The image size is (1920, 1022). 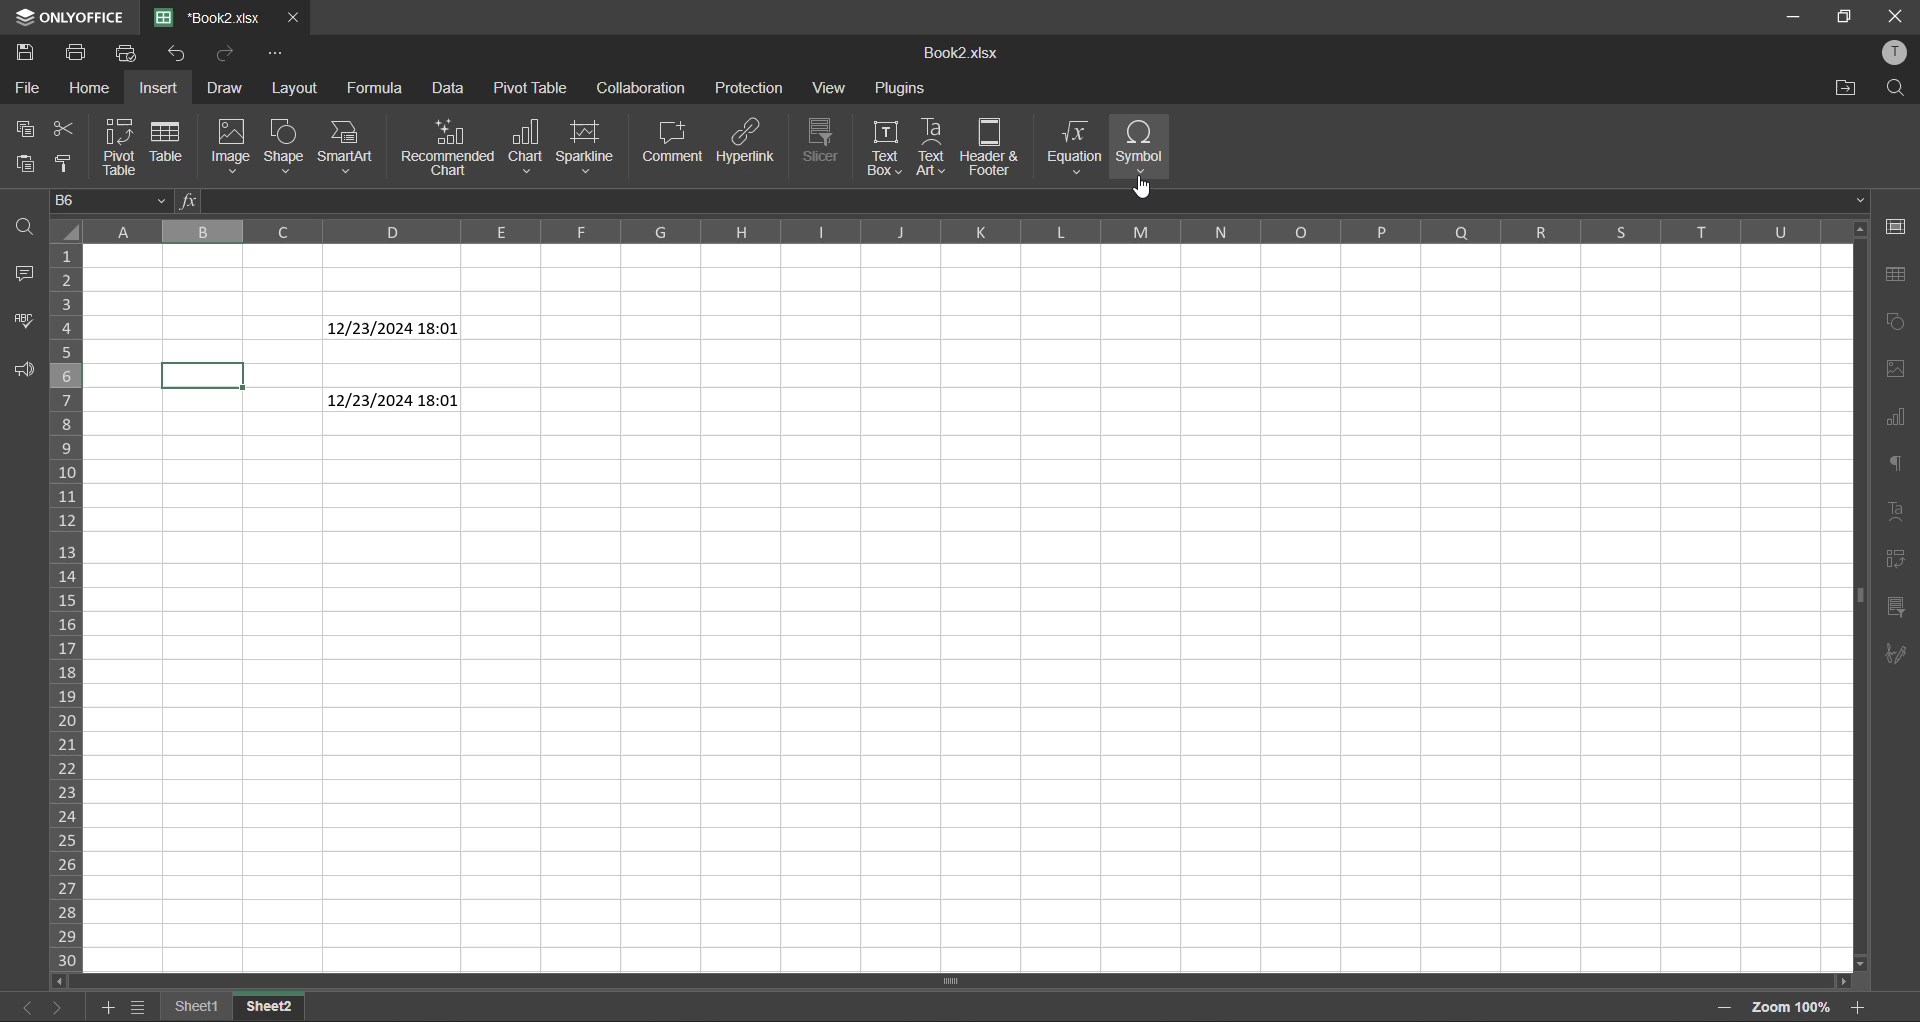 What do you see at coordinates (935, 149) in the screenshot?
I see `text art` at bounding box center [935, 149].